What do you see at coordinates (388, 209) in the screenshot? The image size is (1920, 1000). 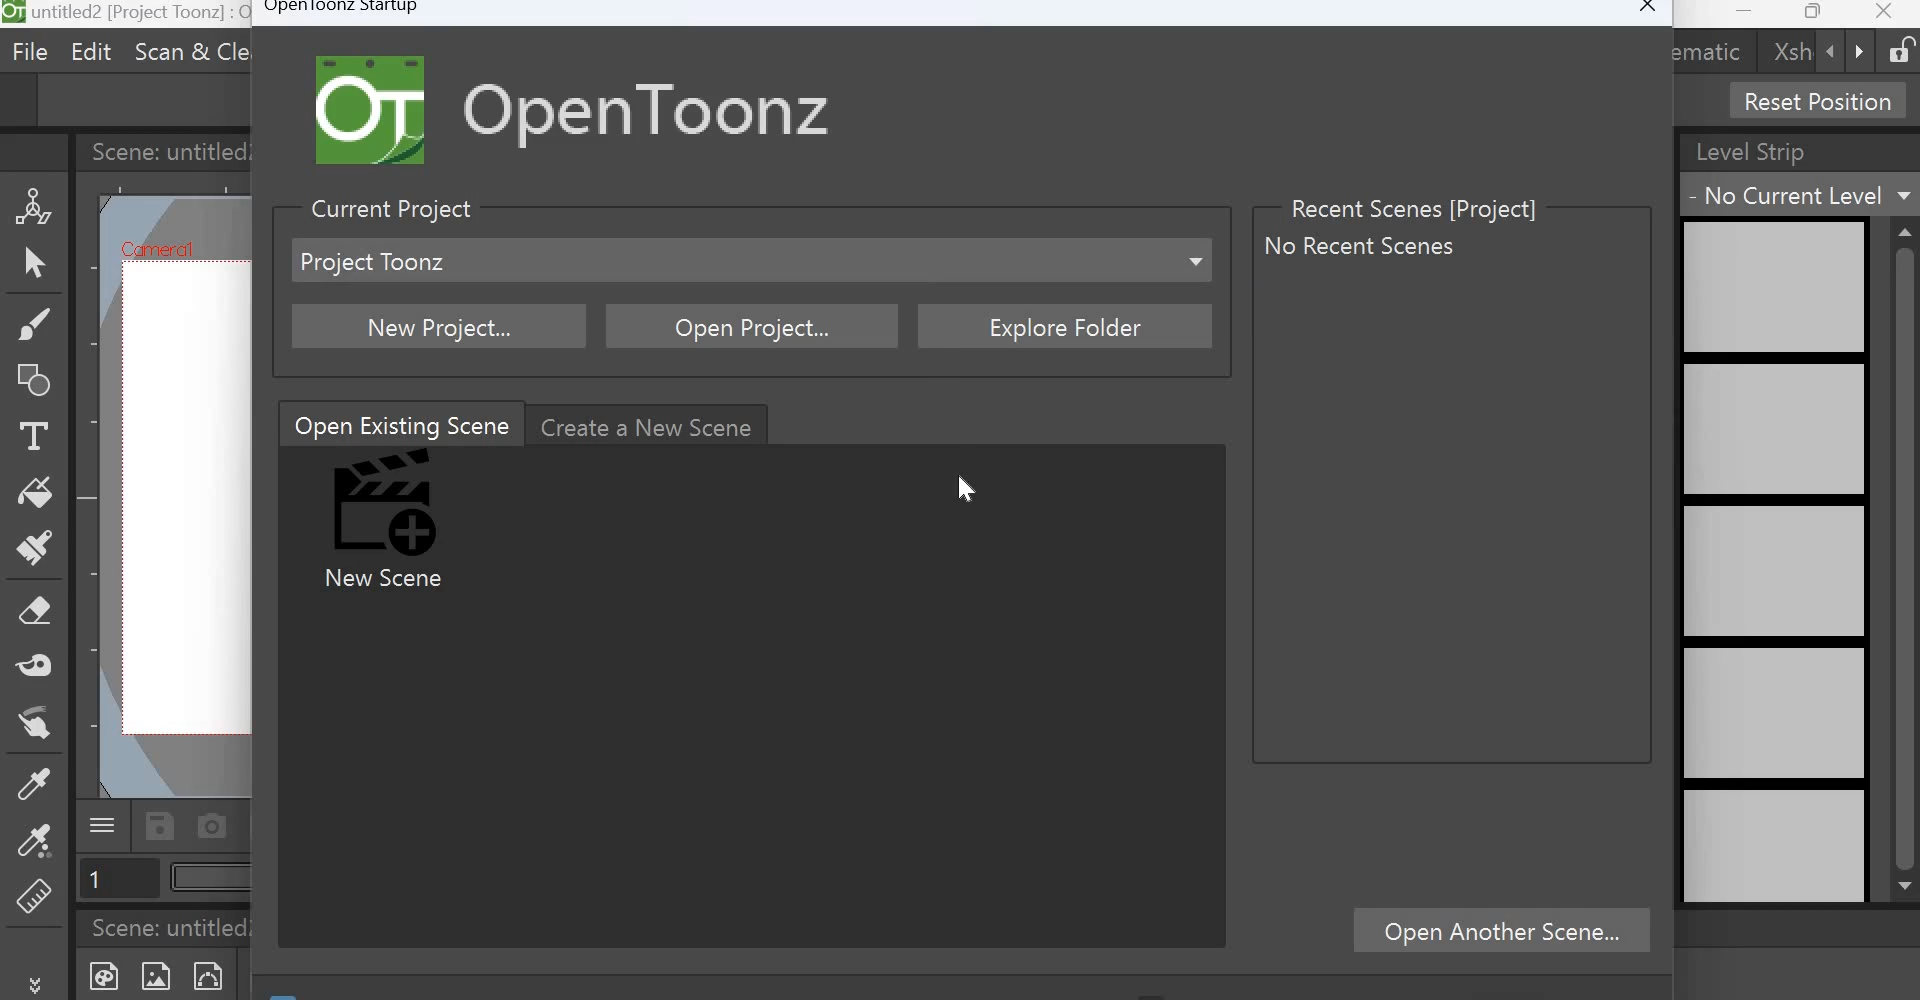 I see `Current Project` at bounding box center [388, 209].